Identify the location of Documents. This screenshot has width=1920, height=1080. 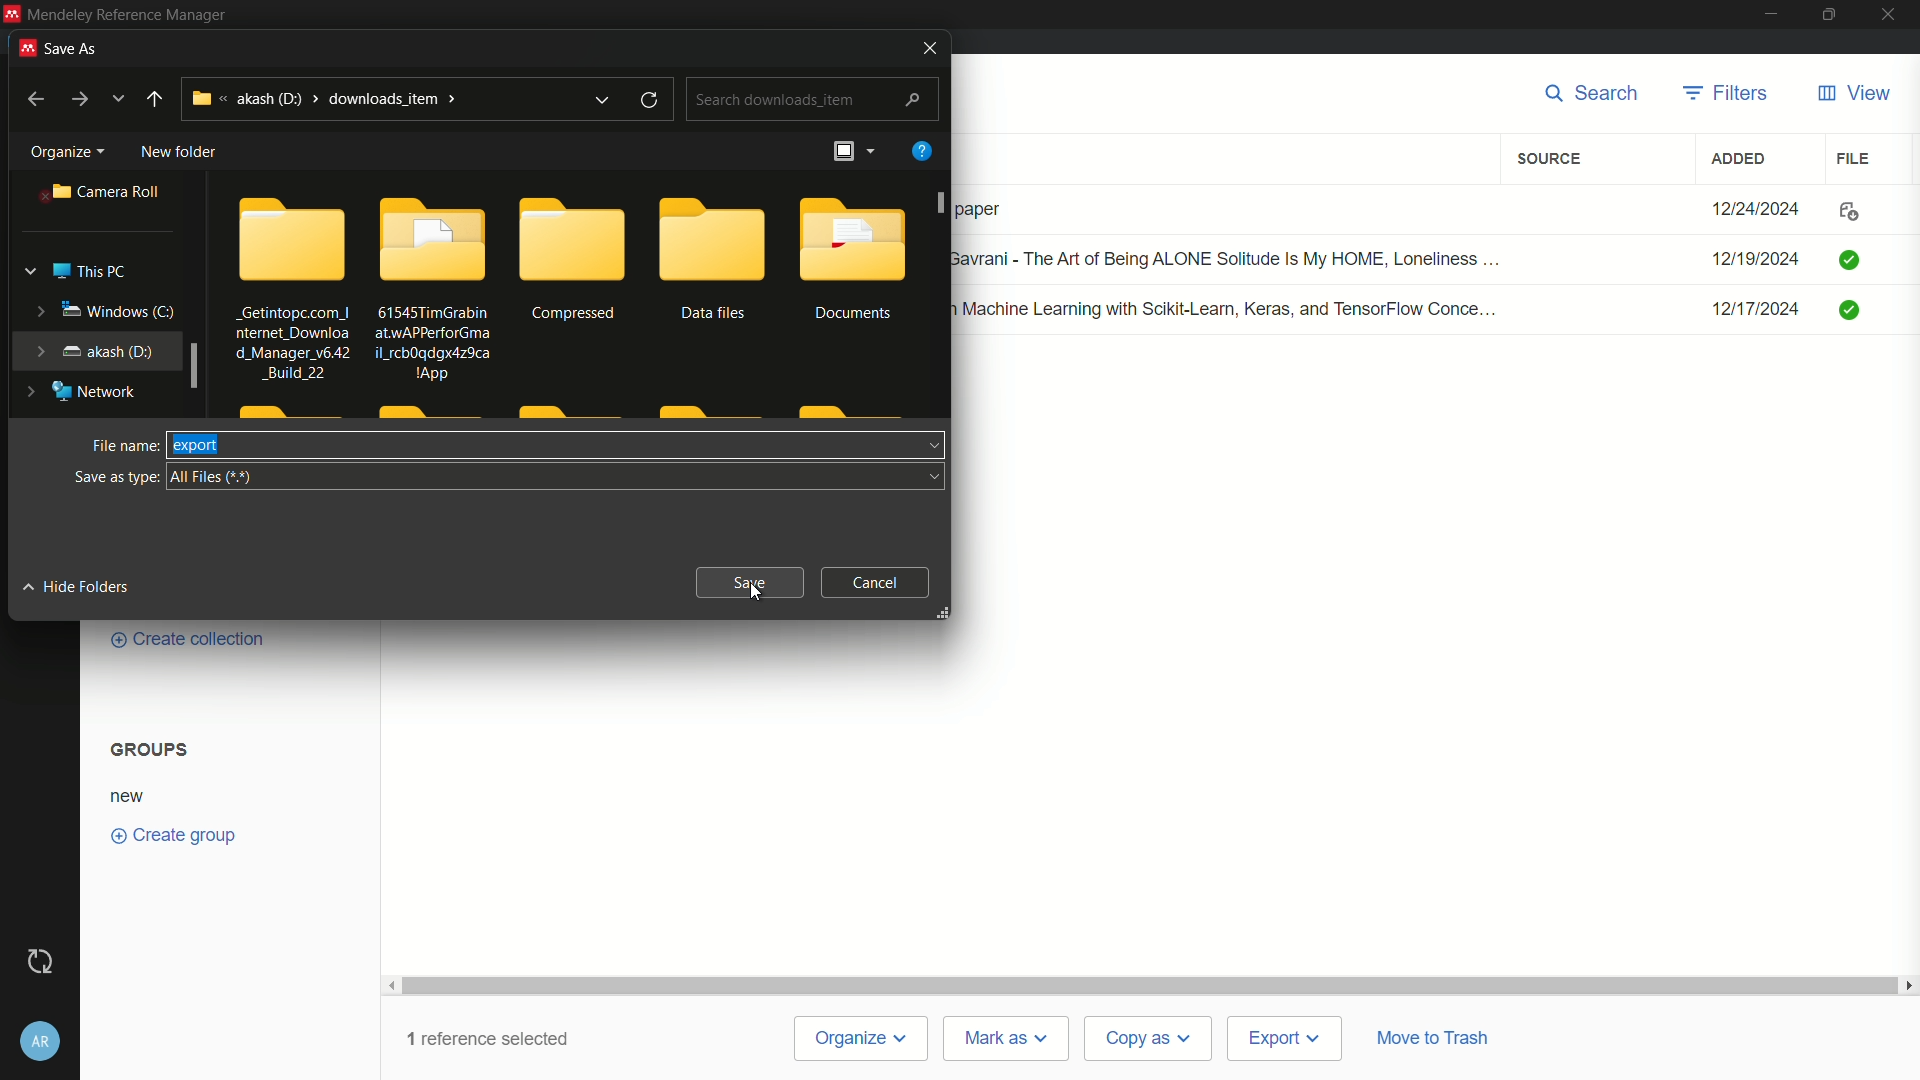
(856, 314).